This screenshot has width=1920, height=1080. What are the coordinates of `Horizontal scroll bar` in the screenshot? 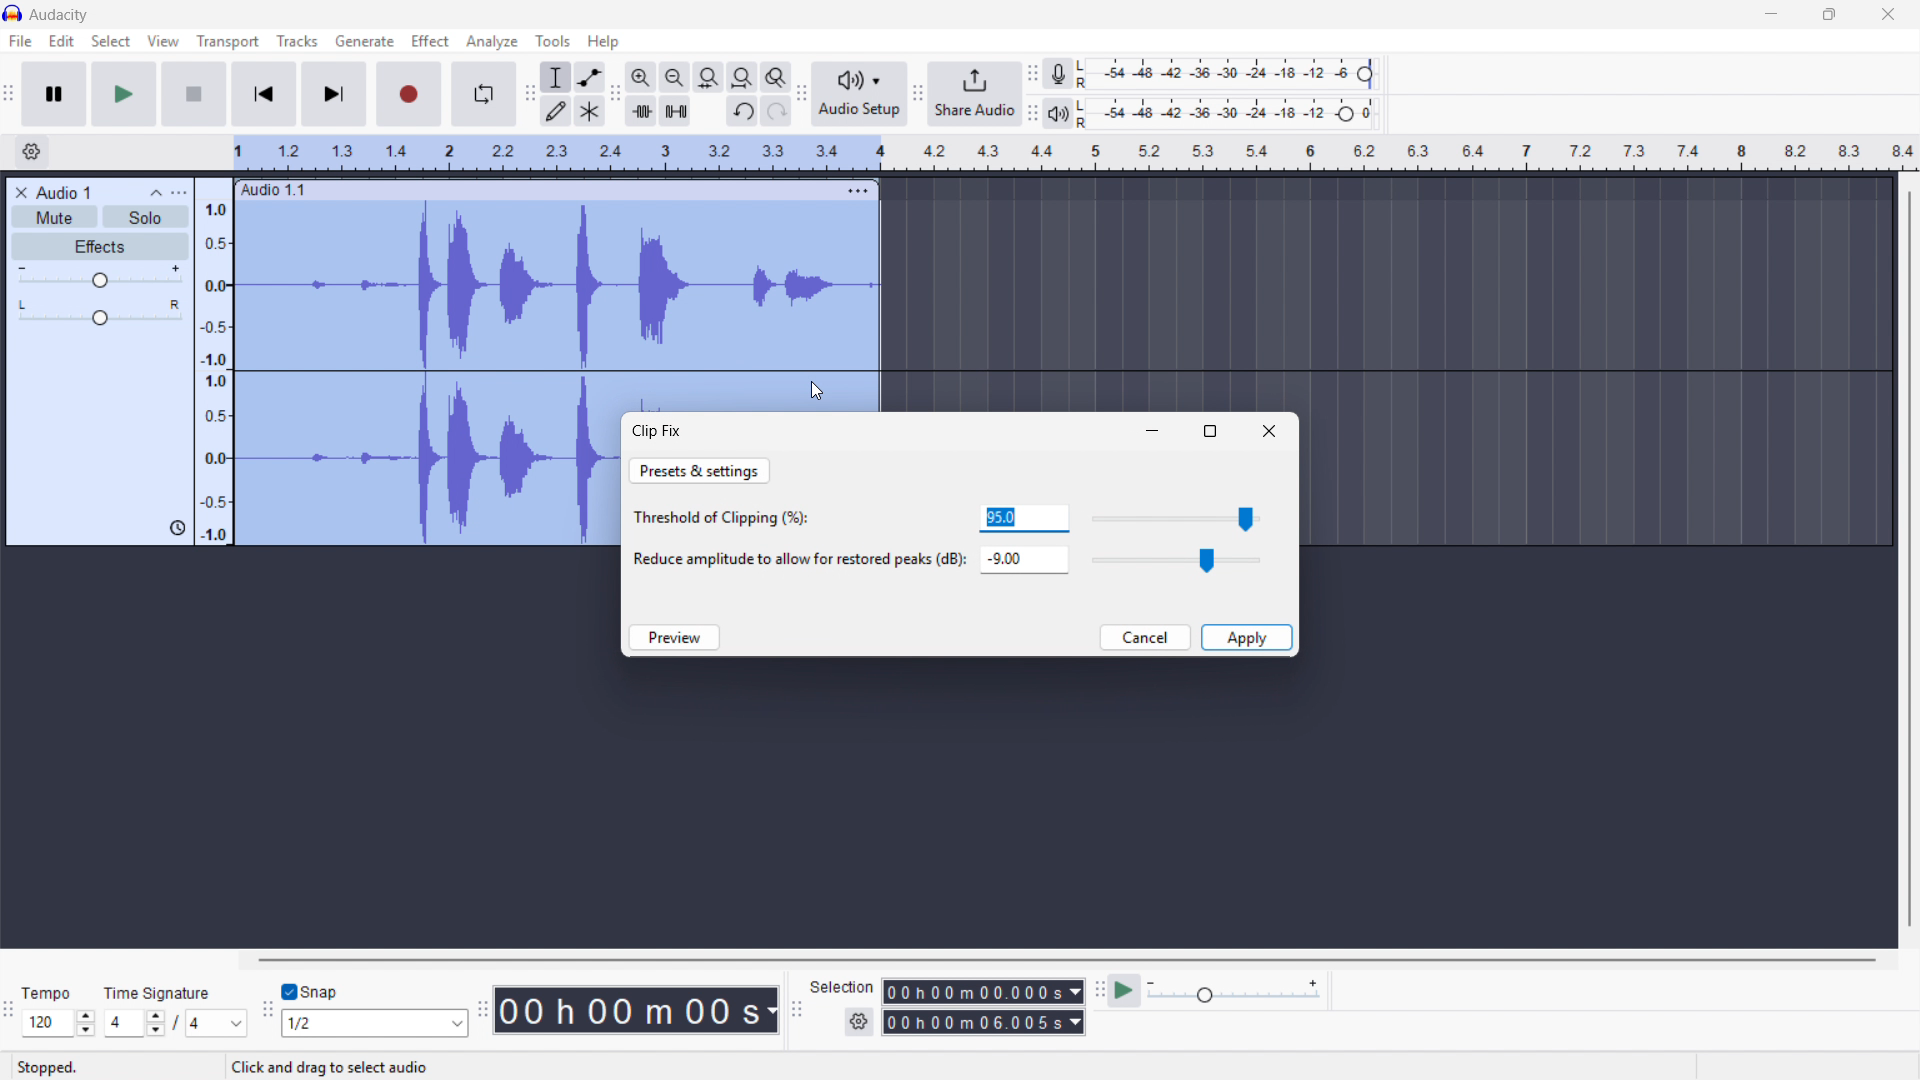 It's located at (1064, 960).